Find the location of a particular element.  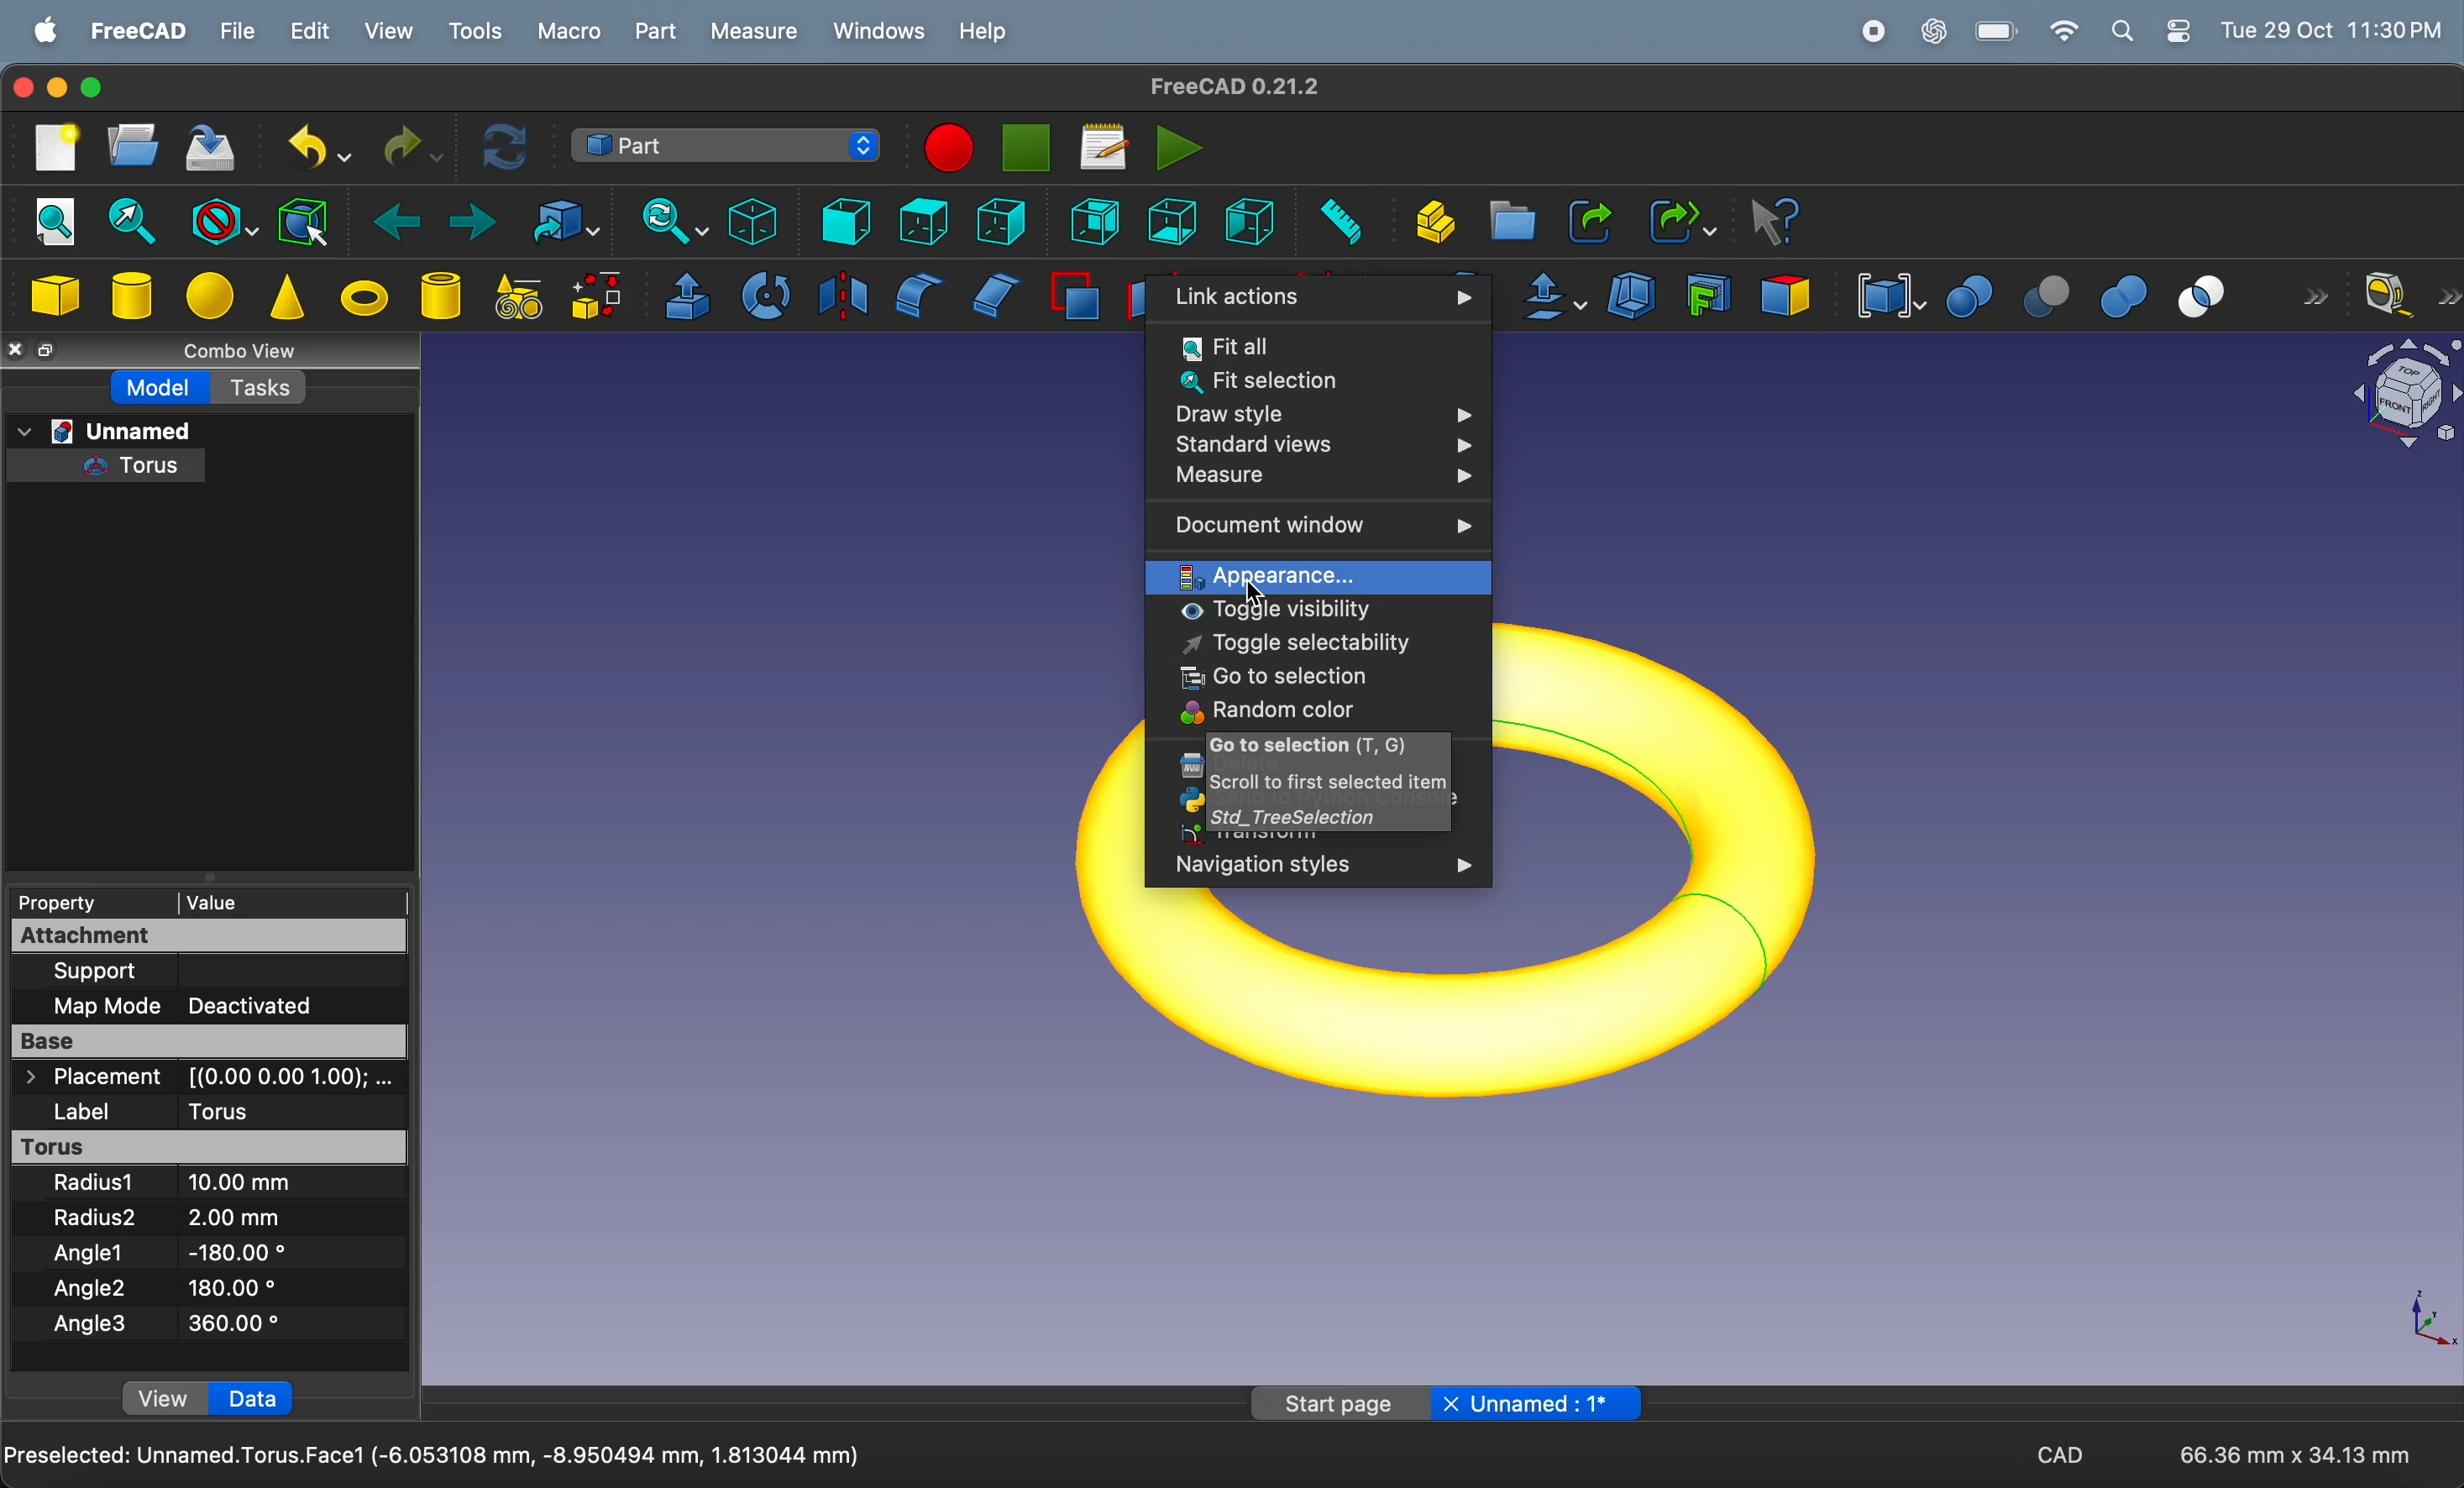

create part is located at coordinates (1428, 221).